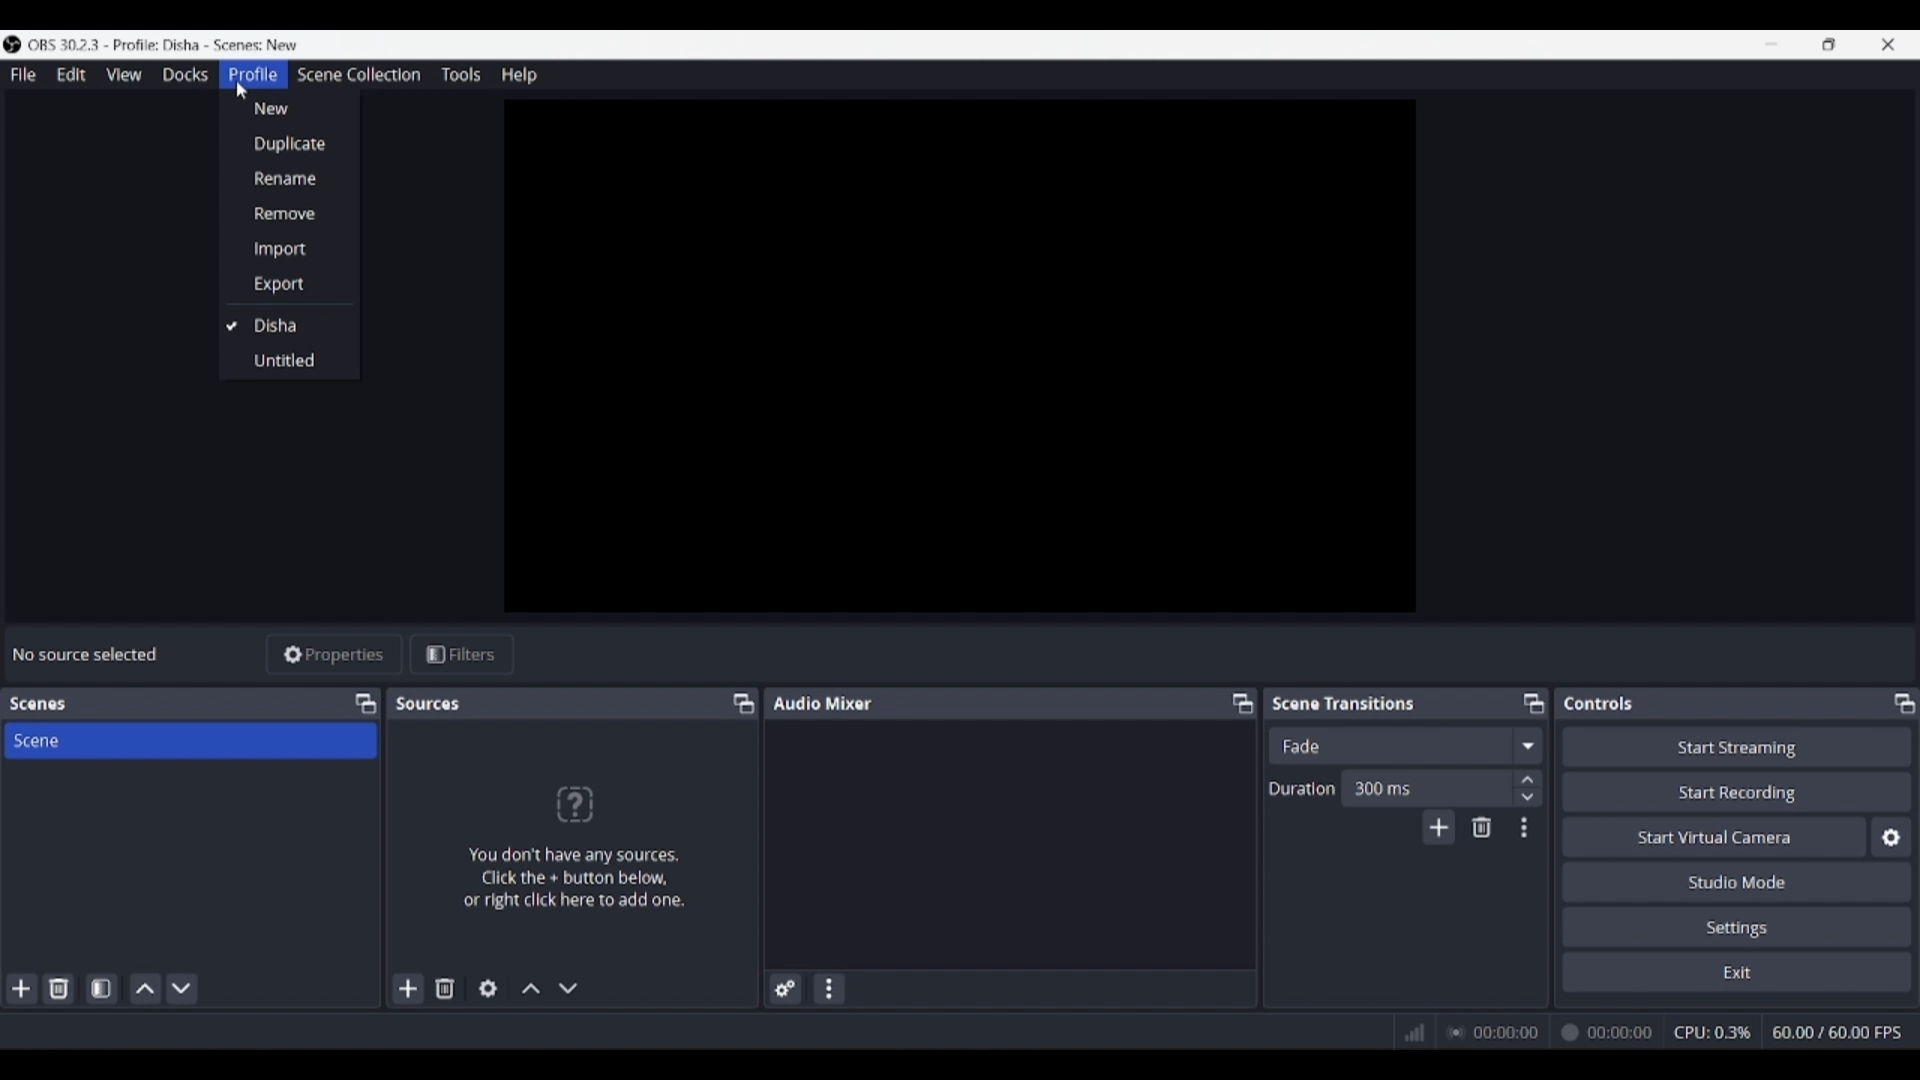 This screenshot has width=1920, height=1080. Describe the element at coordinates (58, 988) in the screenshot. I see `Delete selected scene` at that location.